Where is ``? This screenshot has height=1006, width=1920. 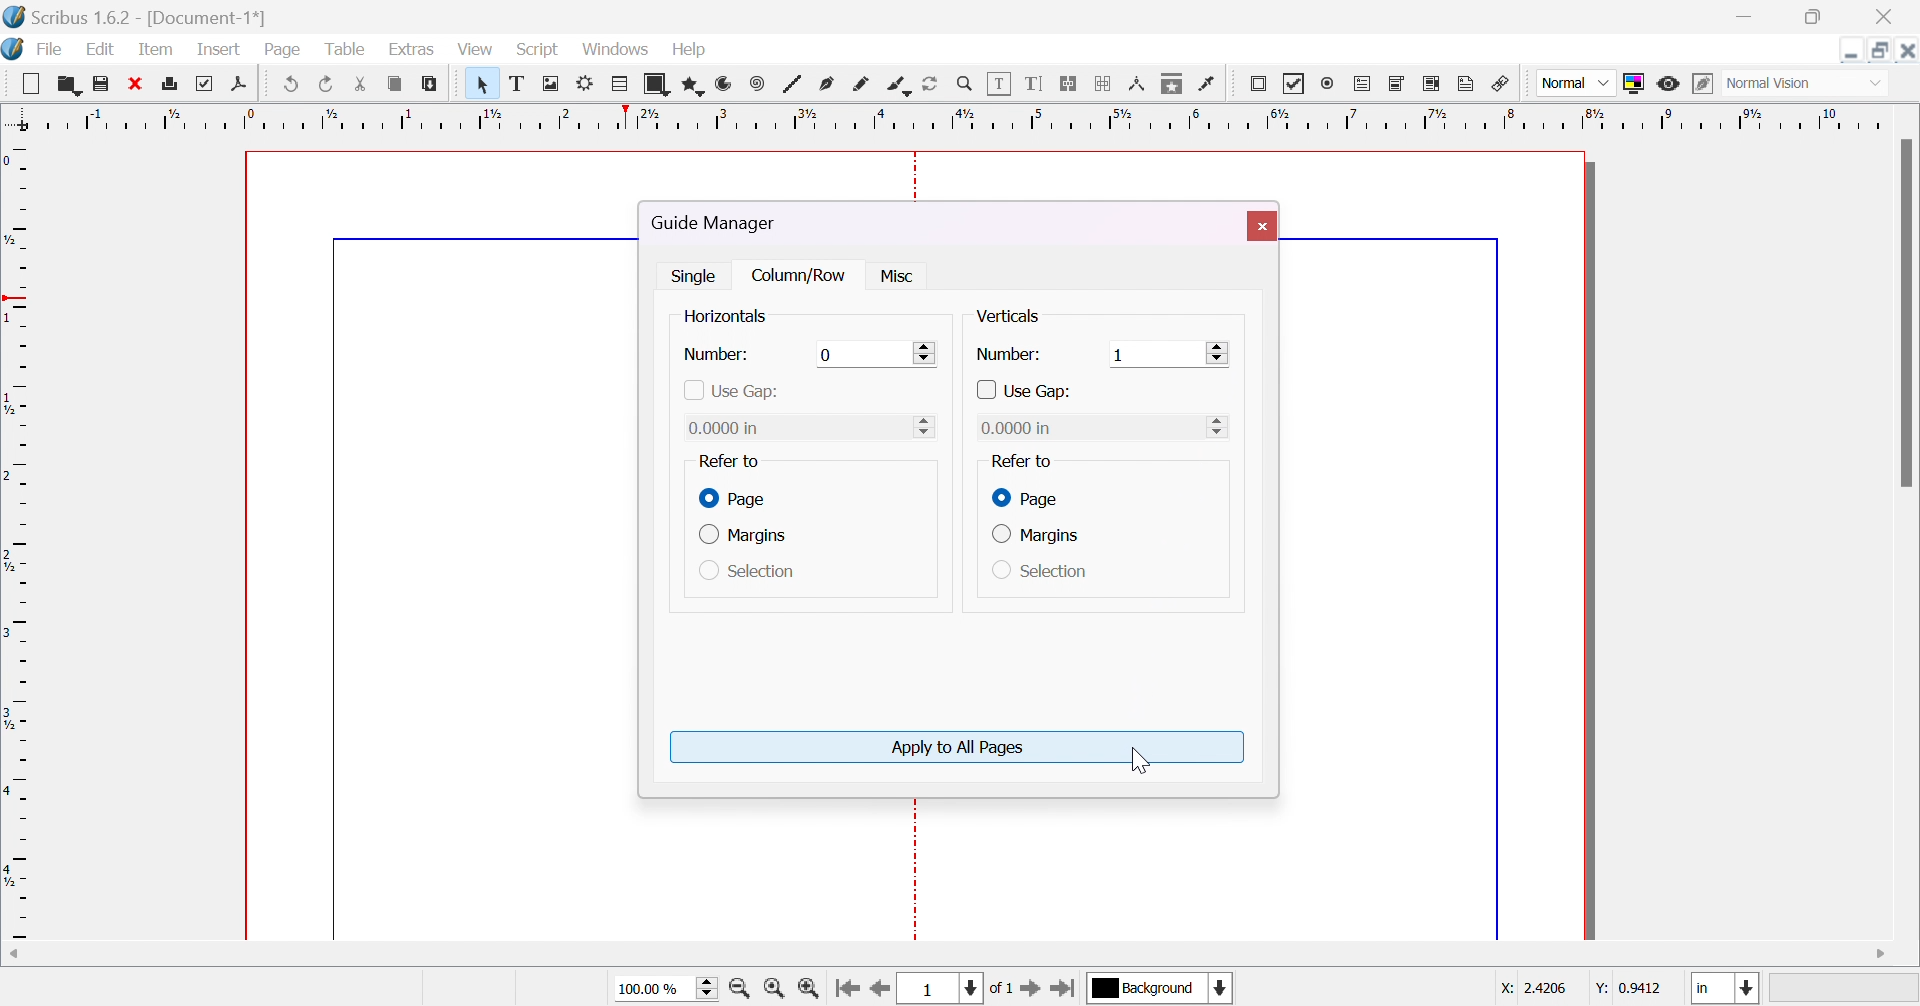  is located at coordinates (924, 425).